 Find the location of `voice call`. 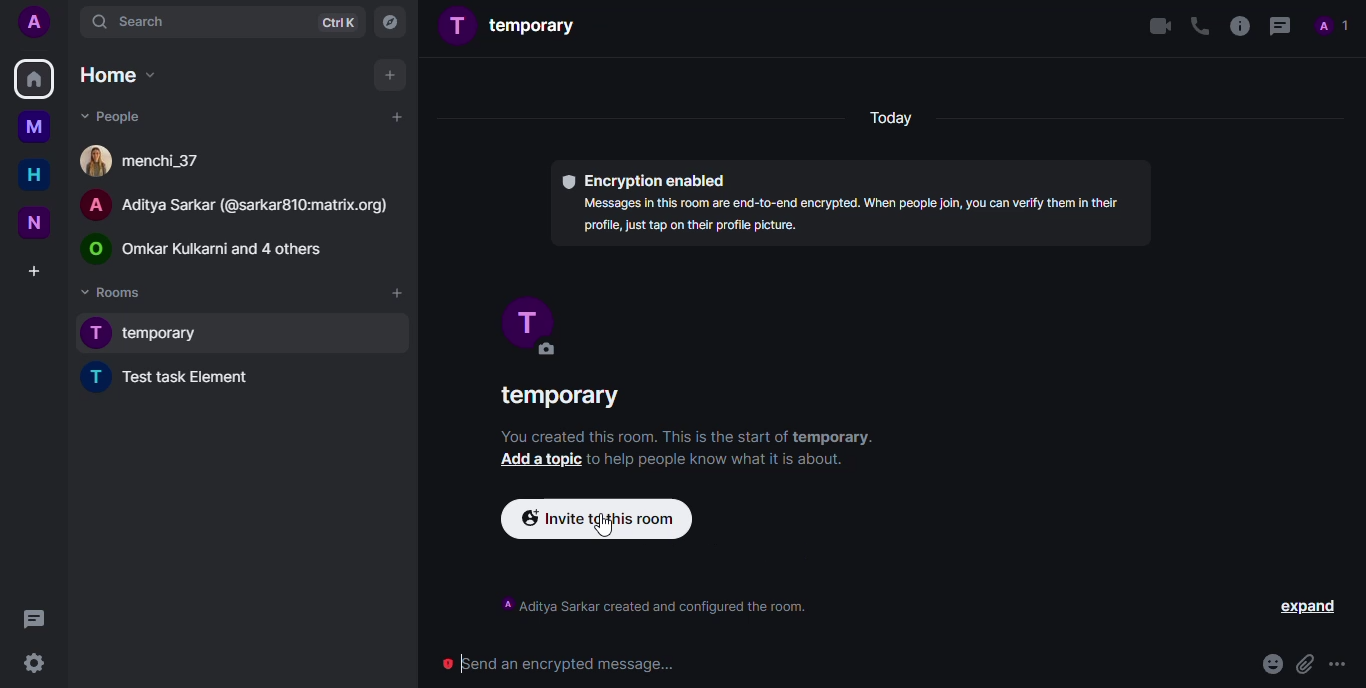

voice call is located at coordinates (1196, 25).